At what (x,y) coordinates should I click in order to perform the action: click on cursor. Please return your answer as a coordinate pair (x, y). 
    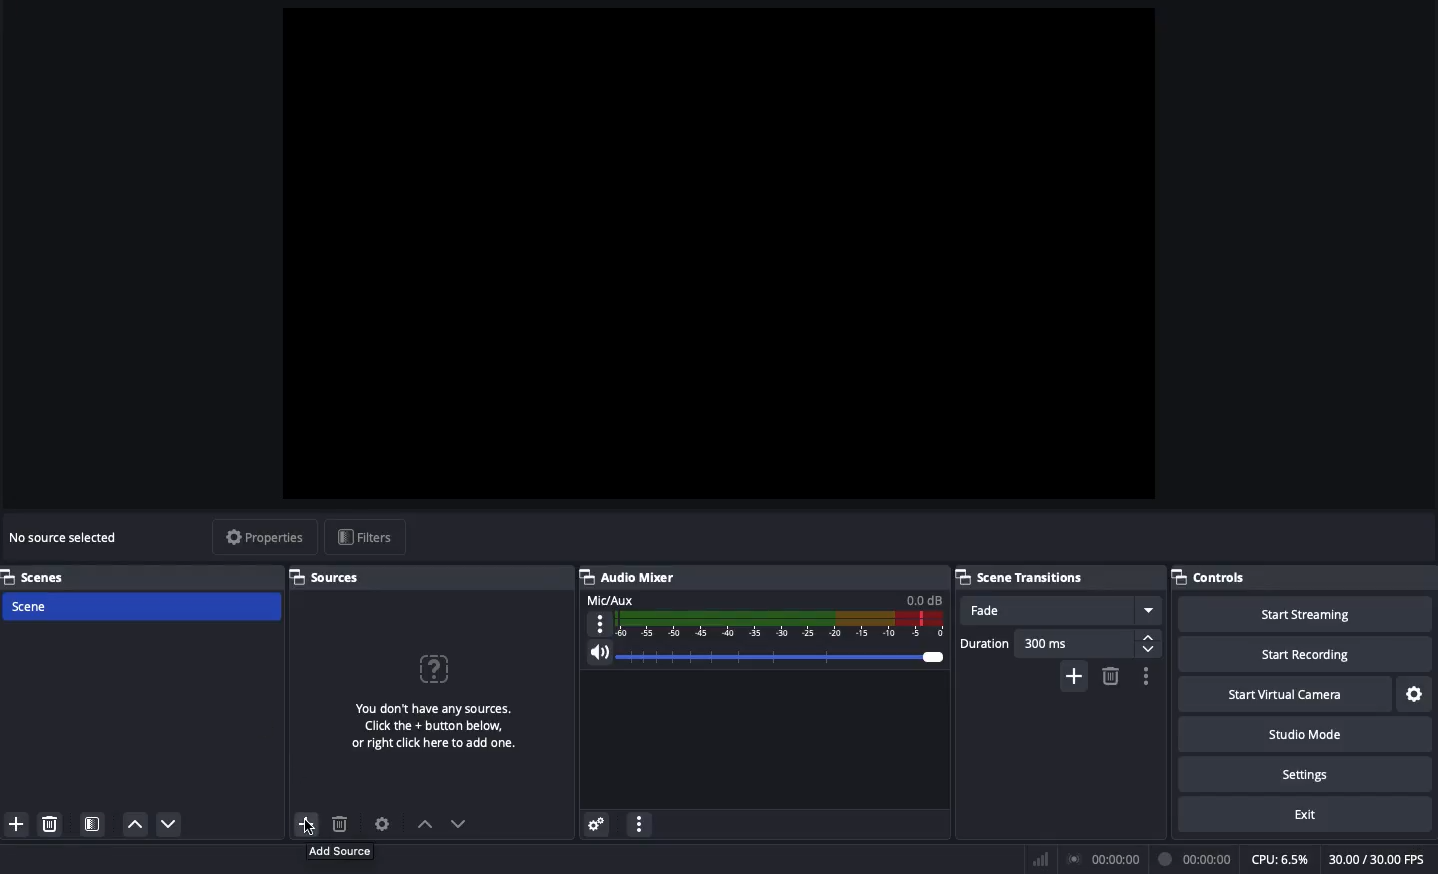
    Looking at the image, I should click on (307, 832).